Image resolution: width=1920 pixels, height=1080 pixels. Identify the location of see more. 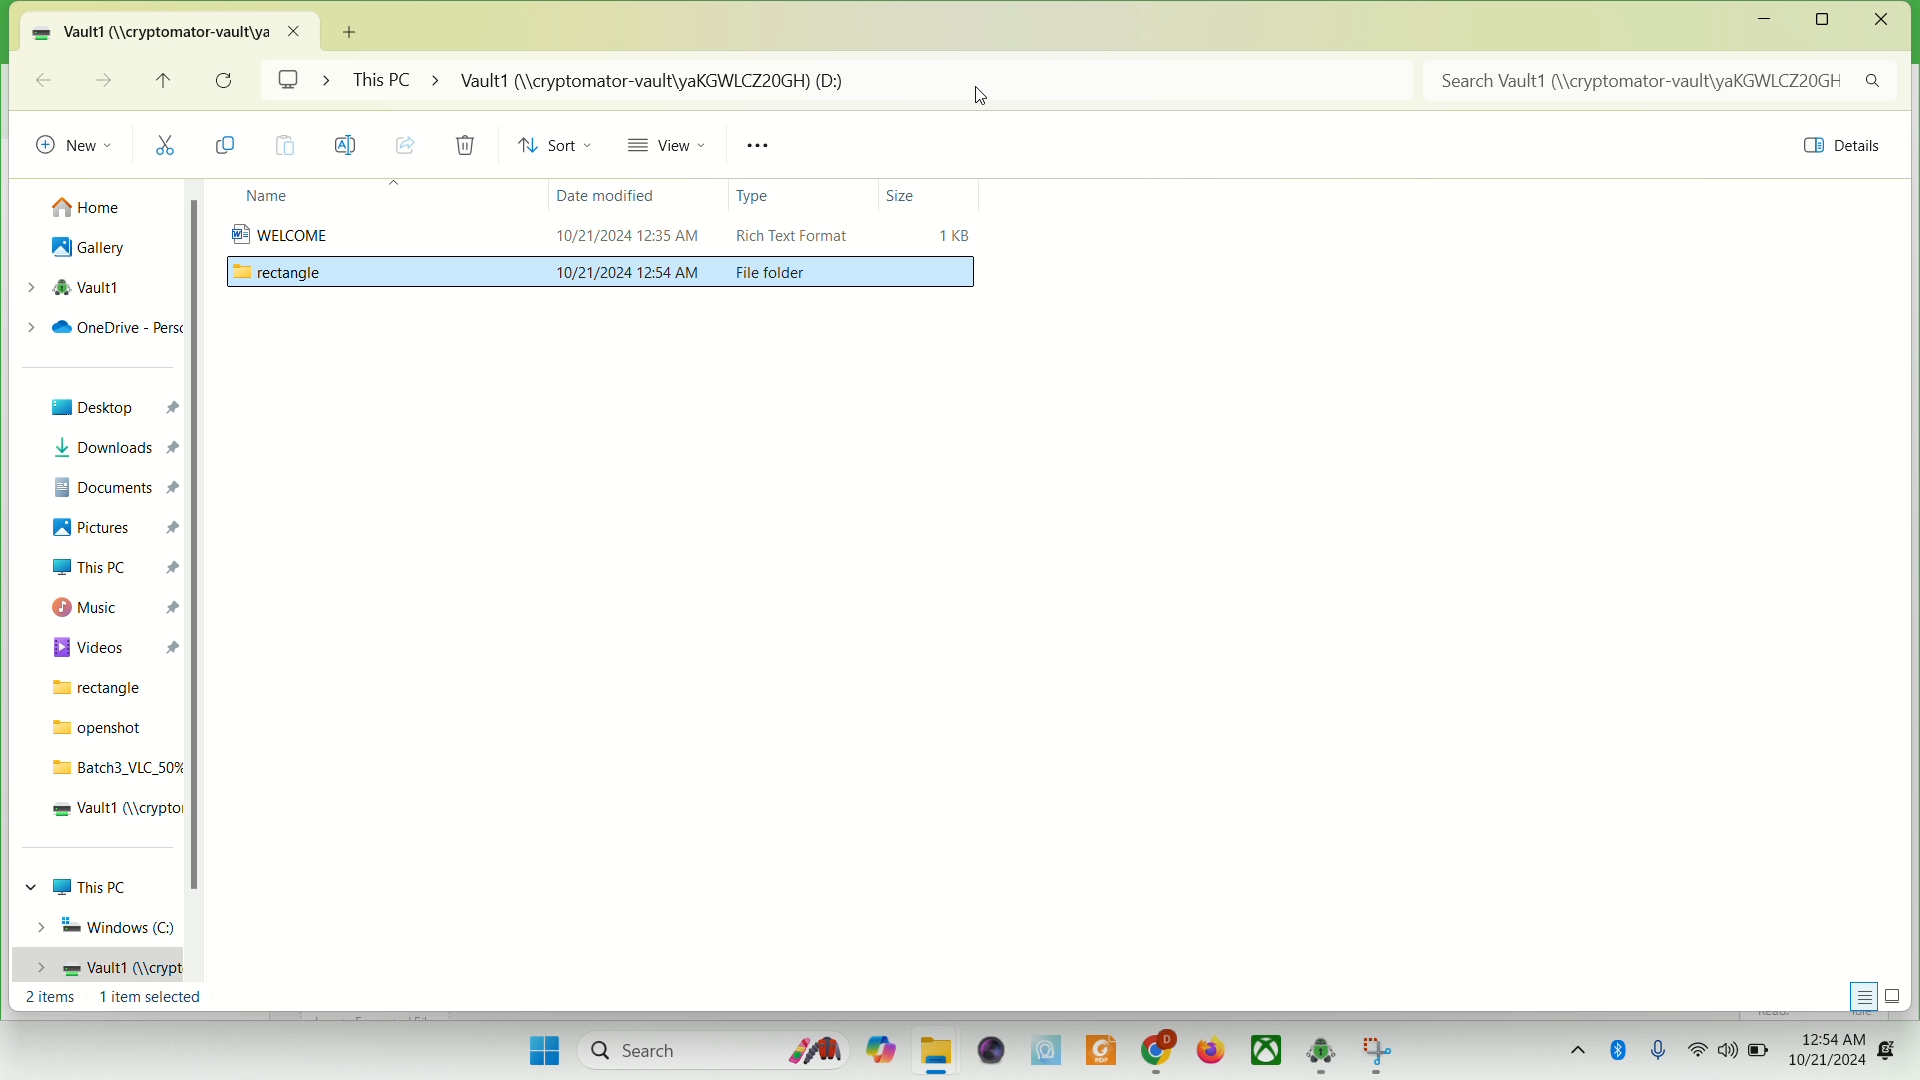
(764, 146).